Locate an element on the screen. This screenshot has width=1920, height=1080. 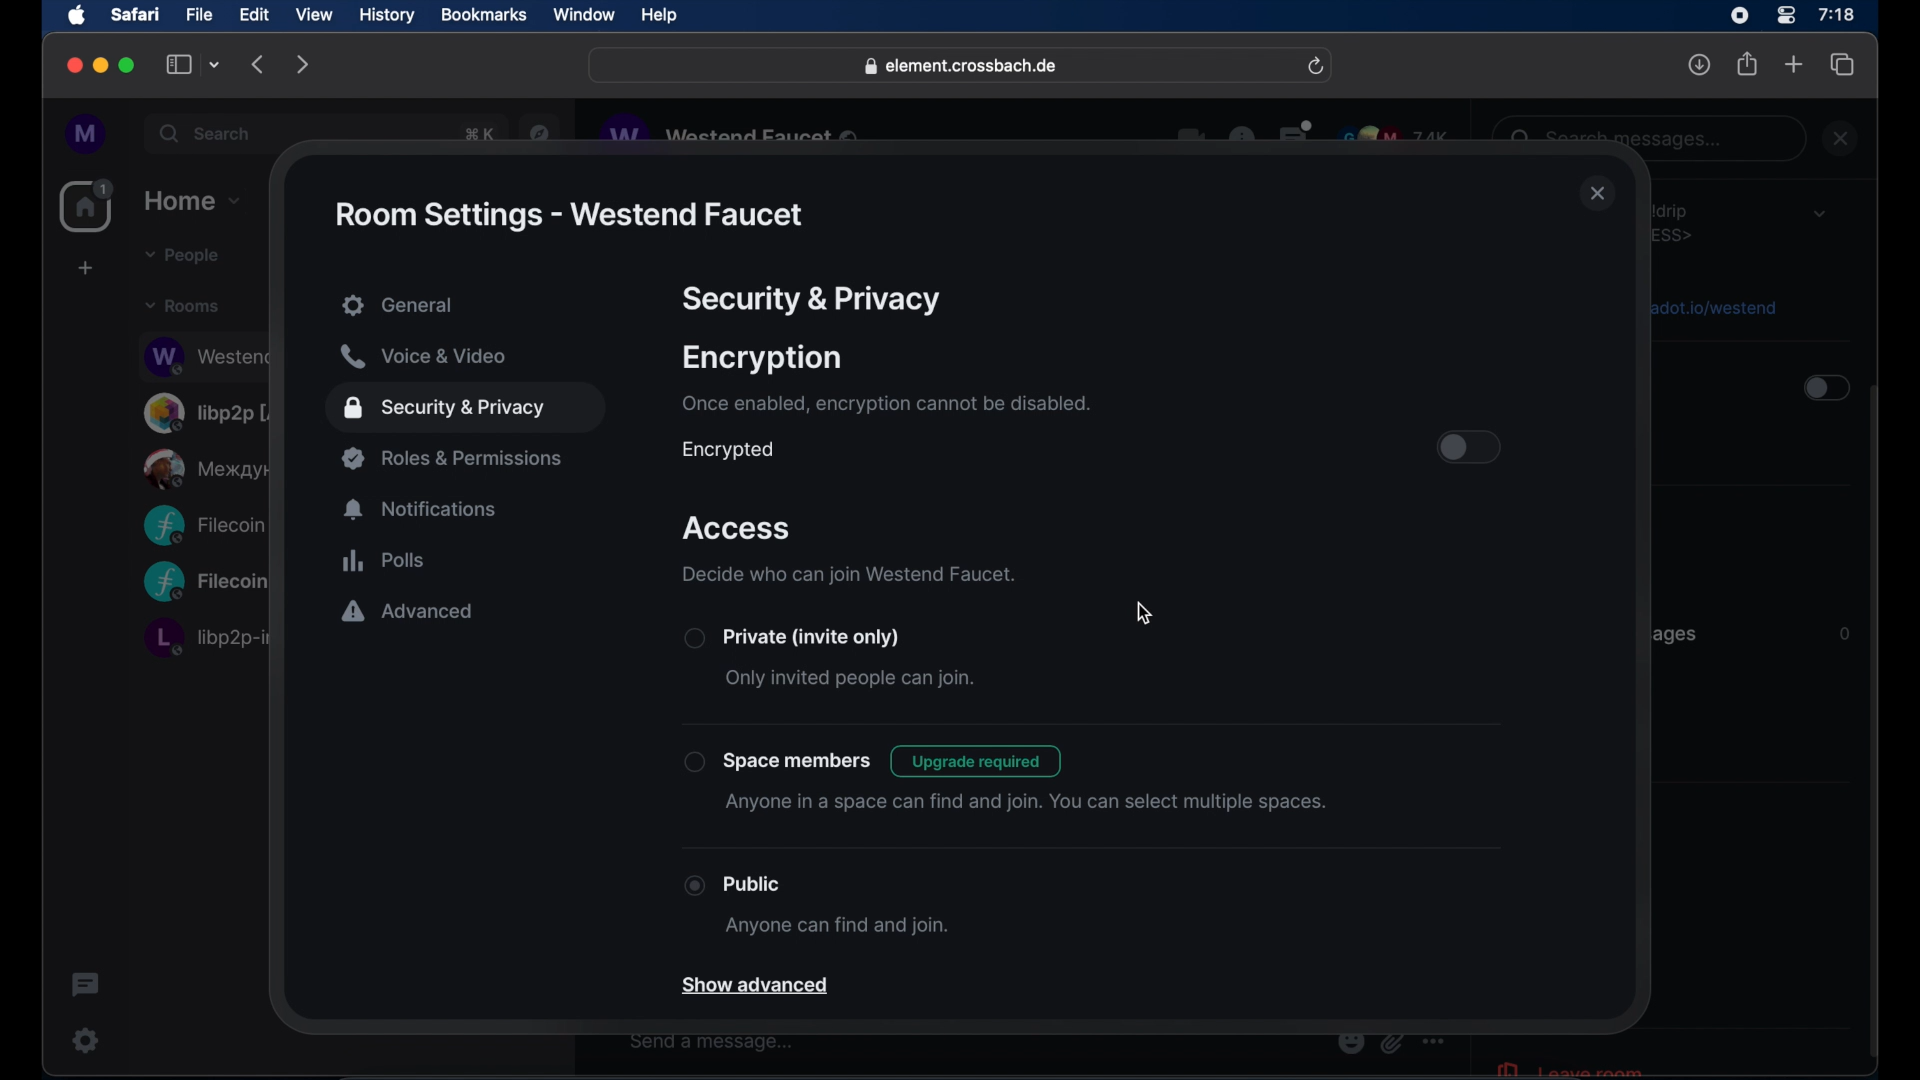
control center is located at coordinates (1784, 16).